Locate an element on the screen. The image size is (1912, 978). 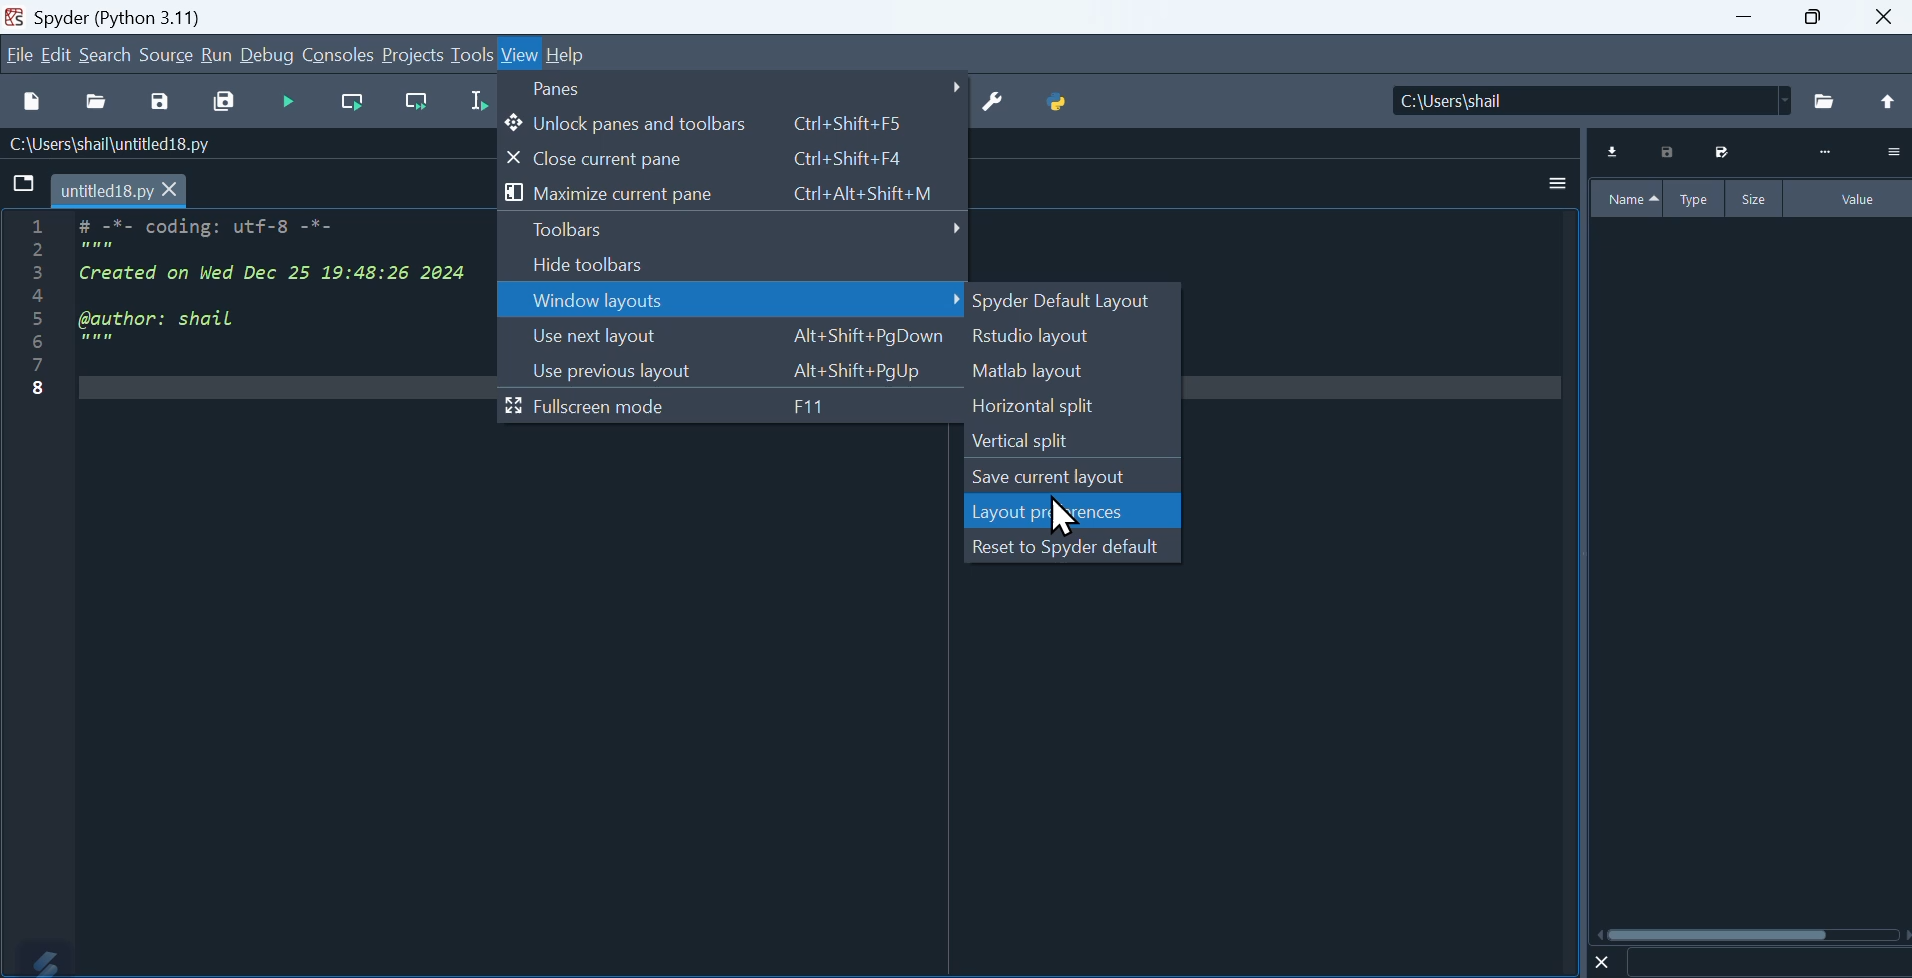
File is located at coordinates (25, 184).